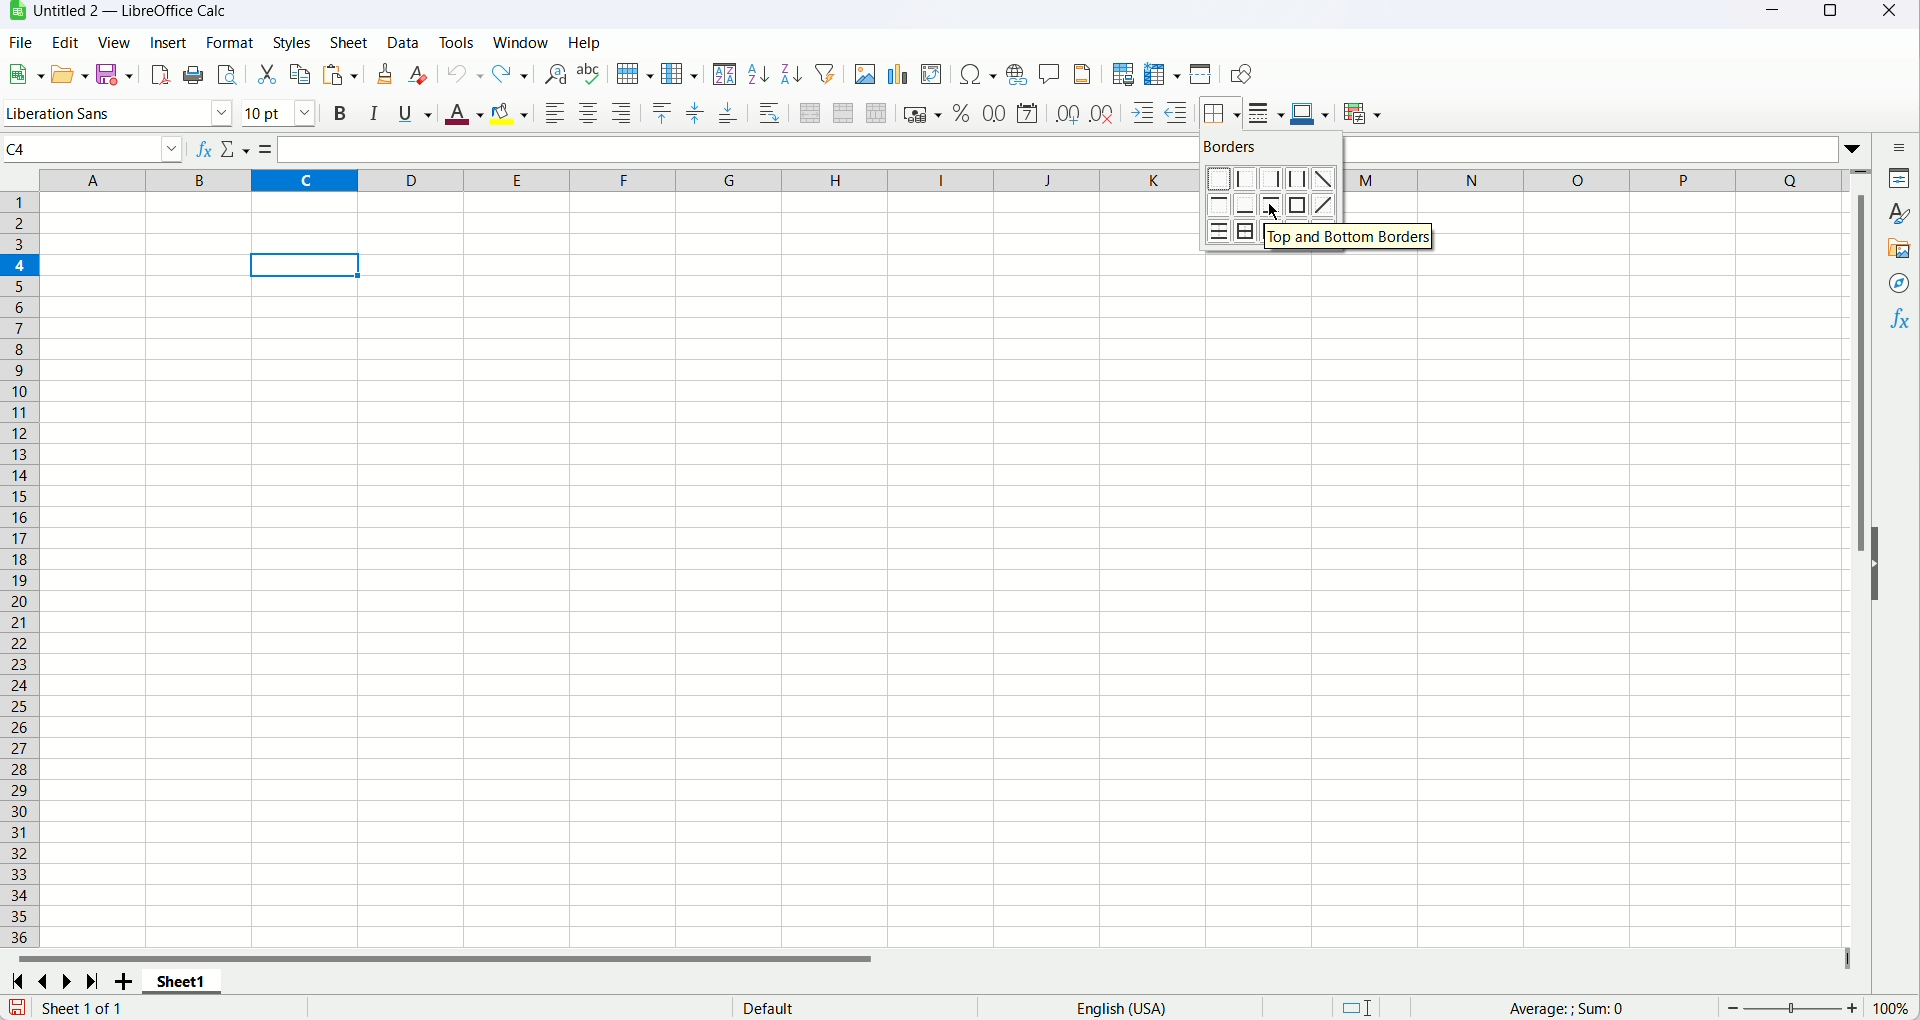 The width and height of the screenshot is (1920, 1020). What do you see at coordinates (1249, 232) in the screenshot?
I see `Outer border and horizontal line` at bounding box center [1249, 232].